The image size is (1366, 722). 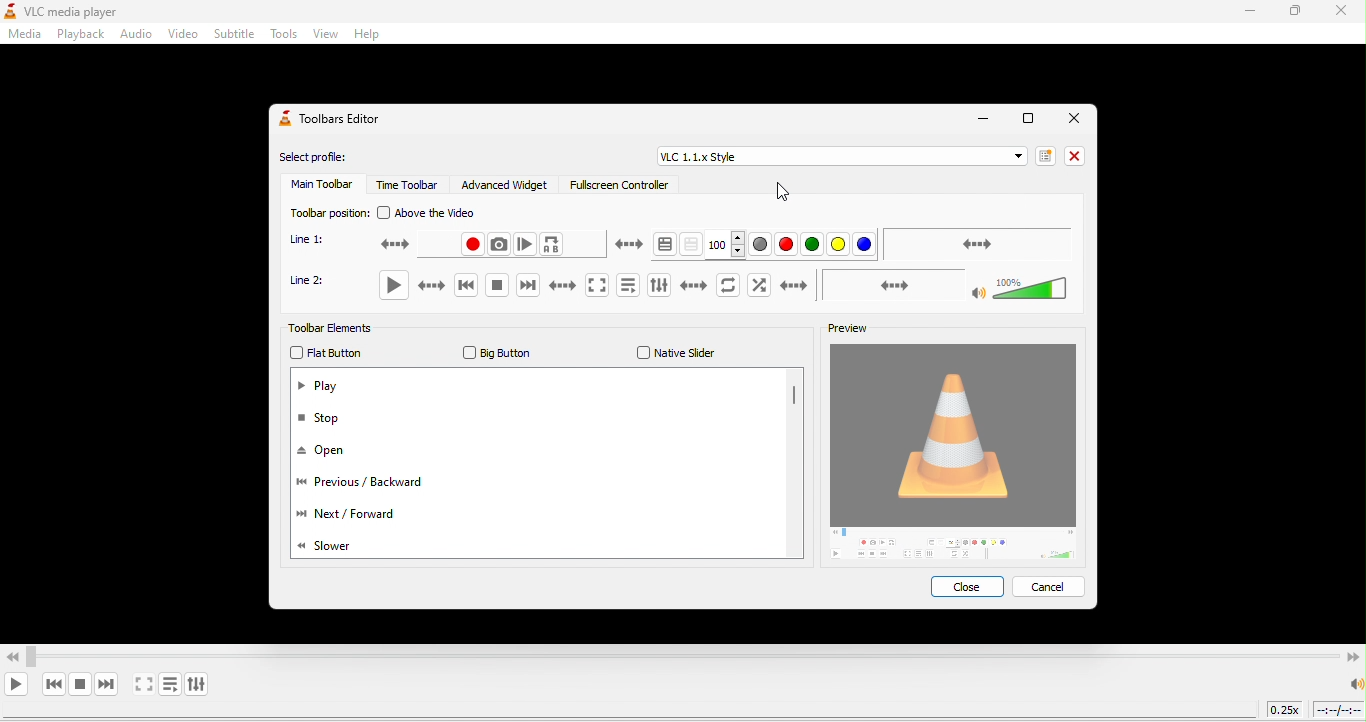 What do you see at coordinates (640, 245) in the screenshot?
I see `teletext activation` at bounding box center [640, 245].